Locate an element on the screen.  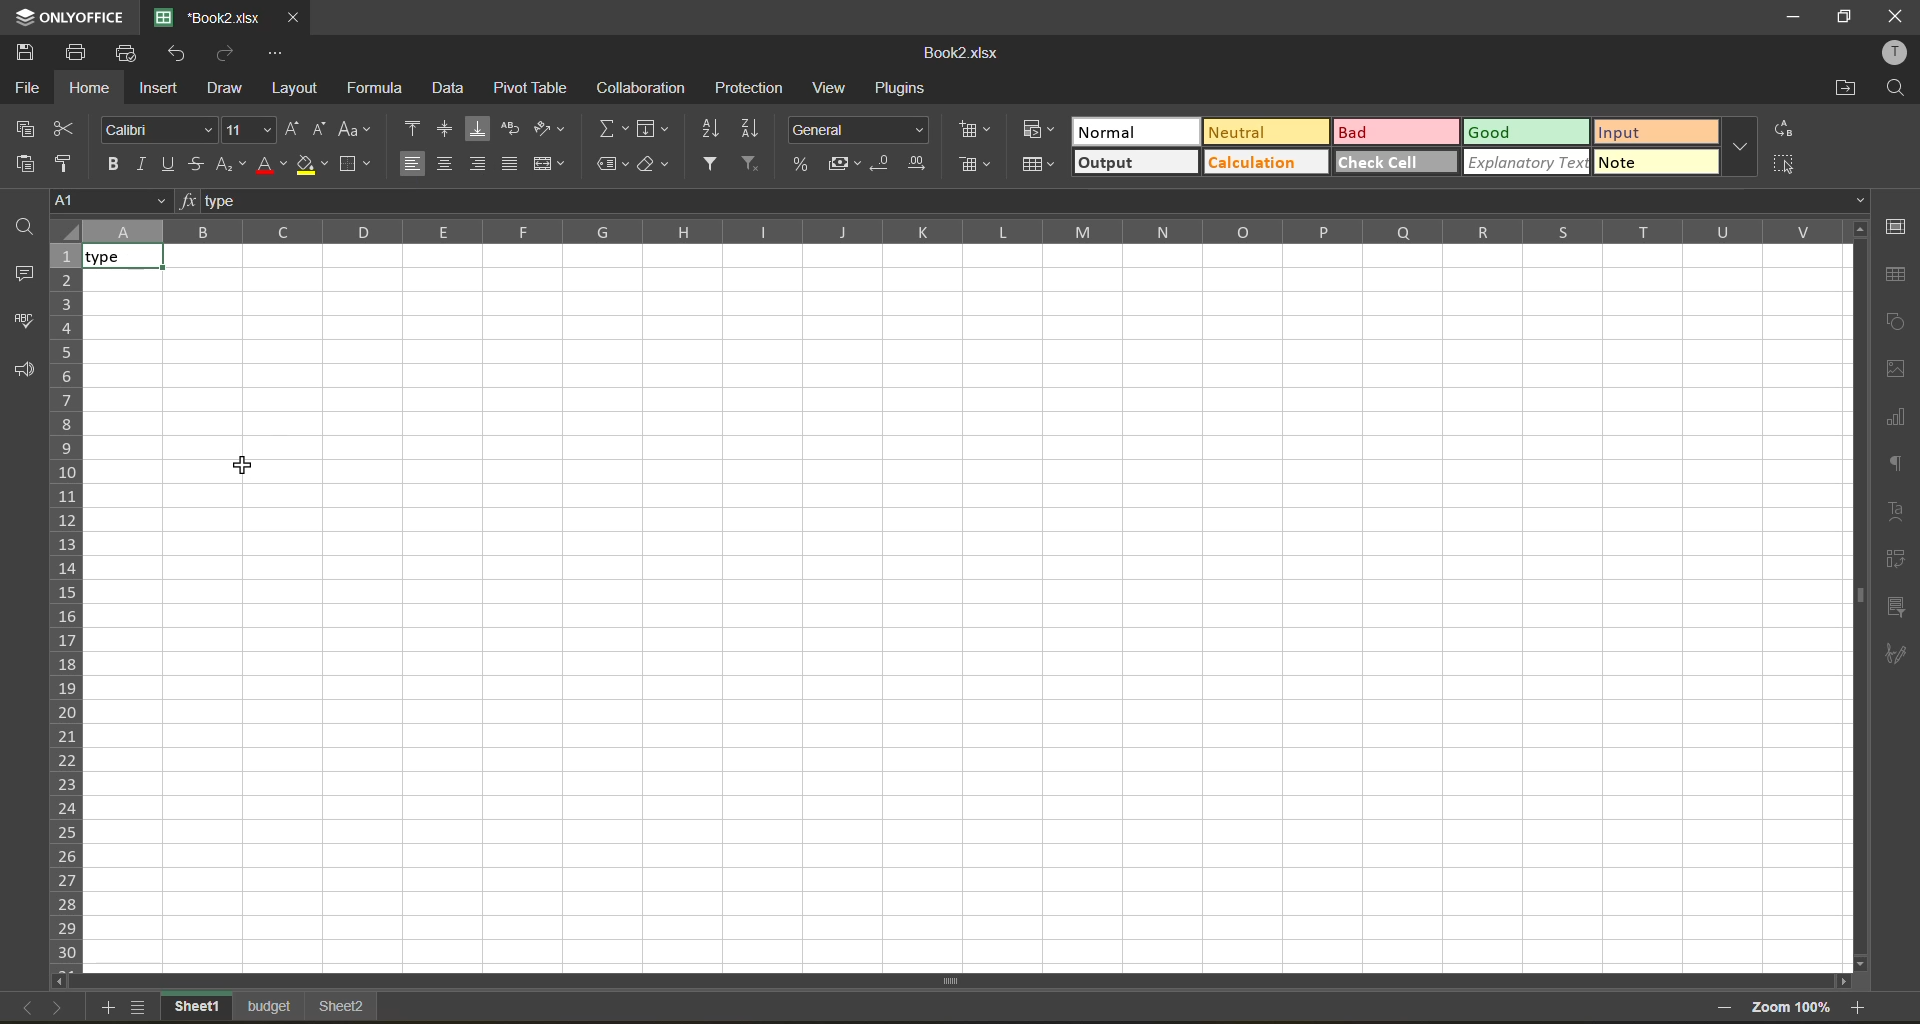
app name is located at coordinates (64, 17).